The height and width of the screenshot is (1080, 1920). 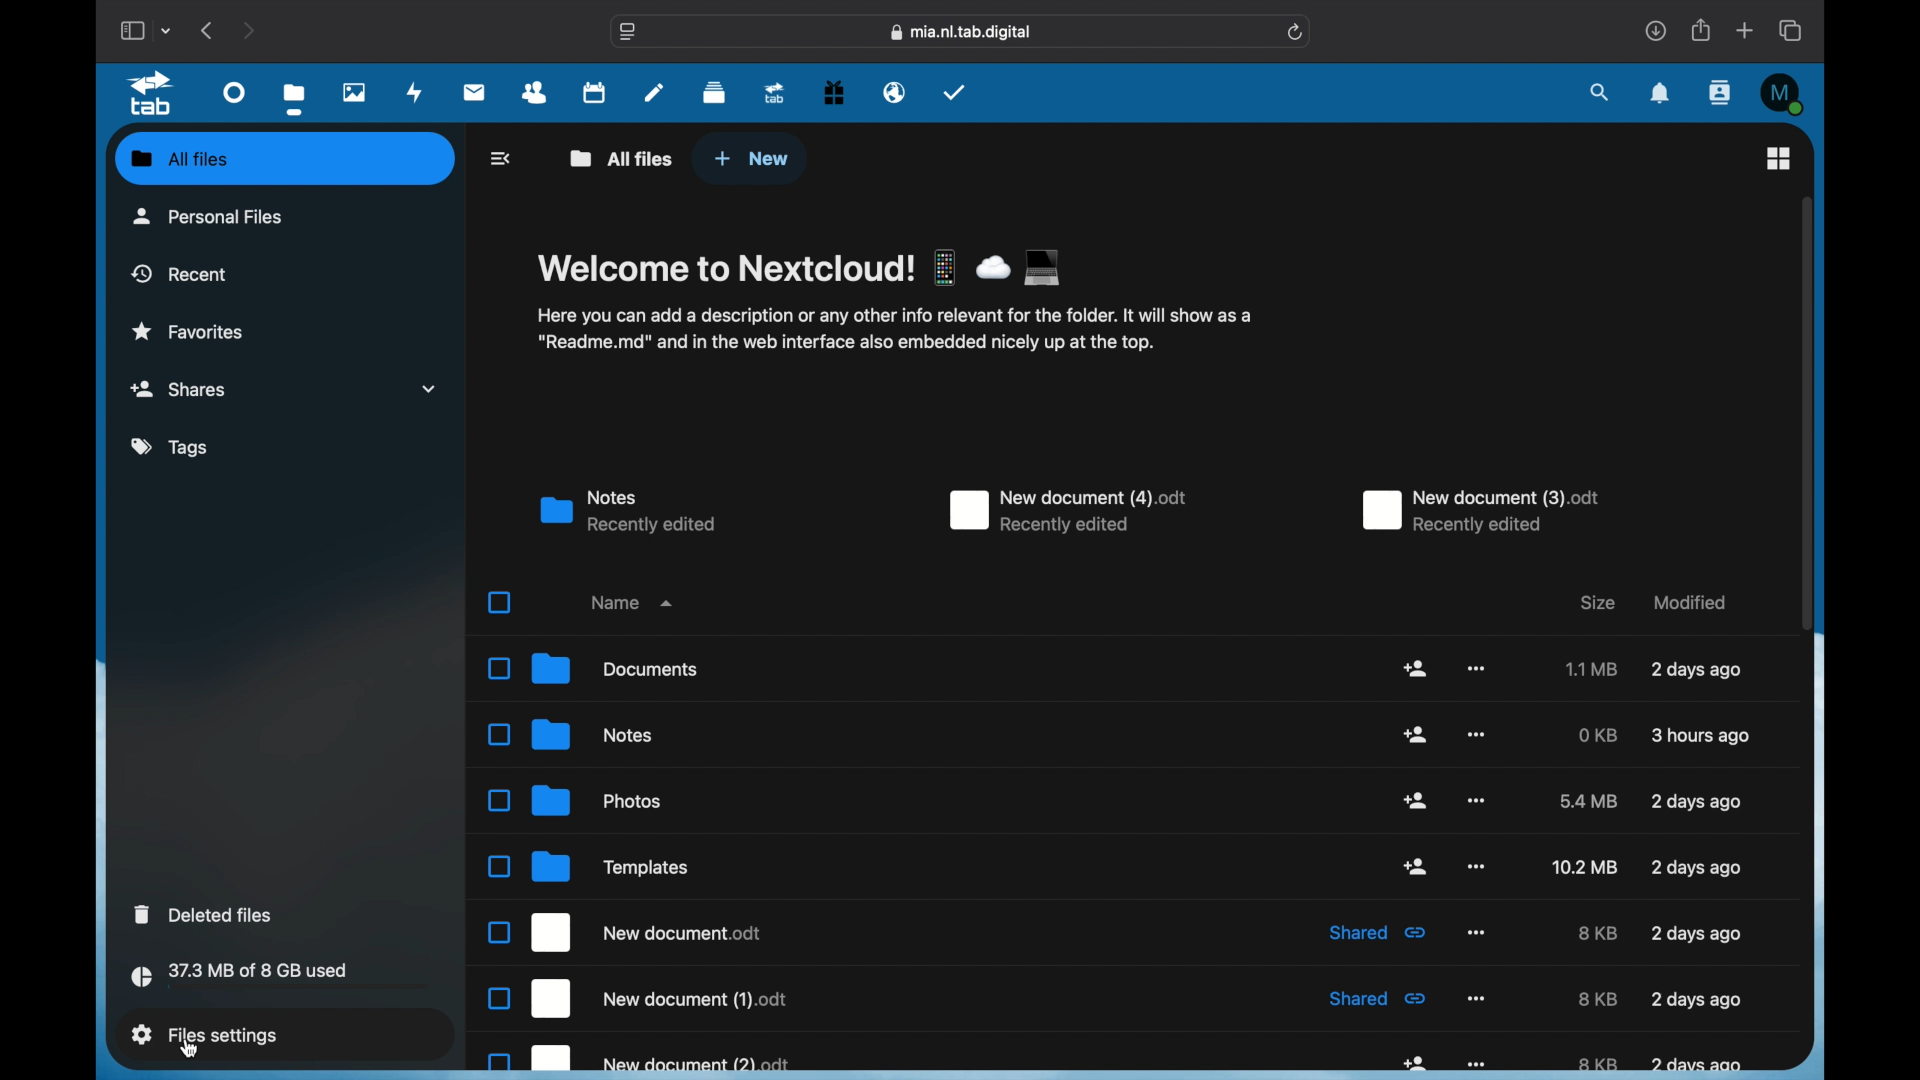 What do you see at coordinates (172, 448) in the screenshot?
I see `tags` at bounding box center [172, 448].